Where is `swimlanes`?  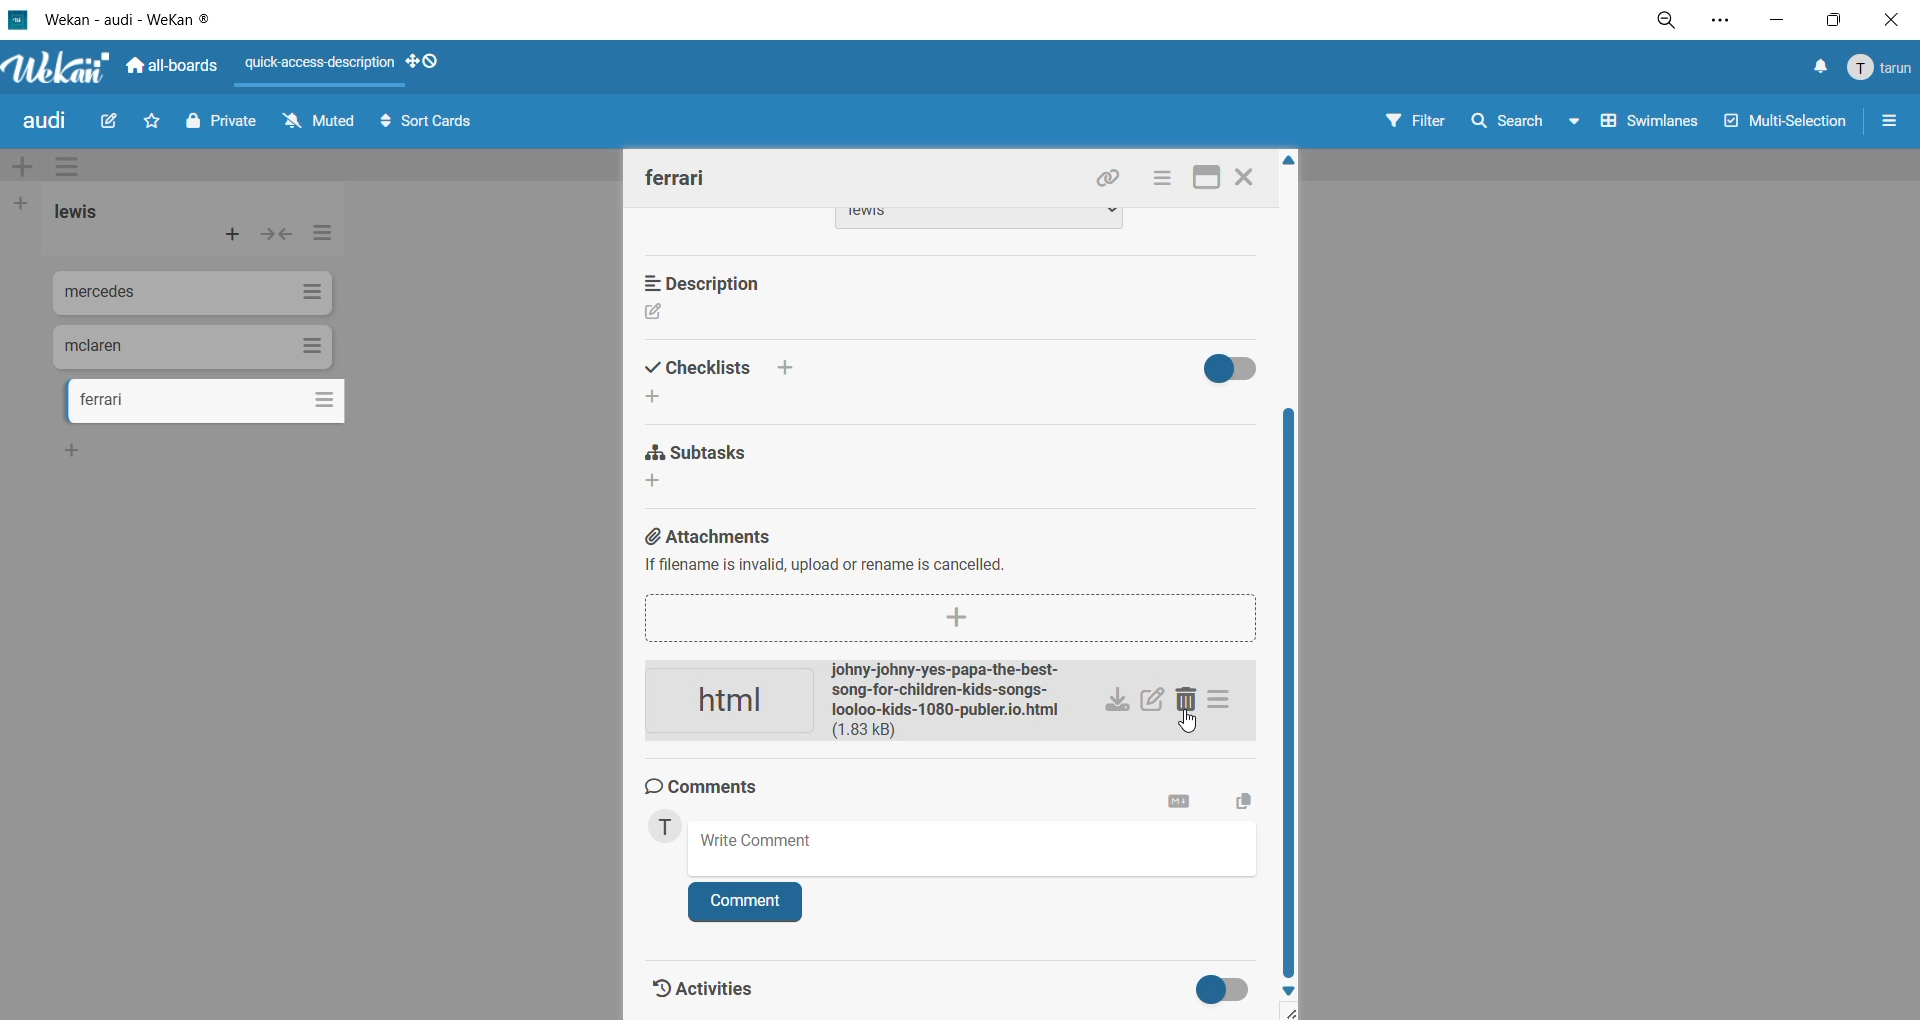 swimlanes is located at coordinates (1645, 128).